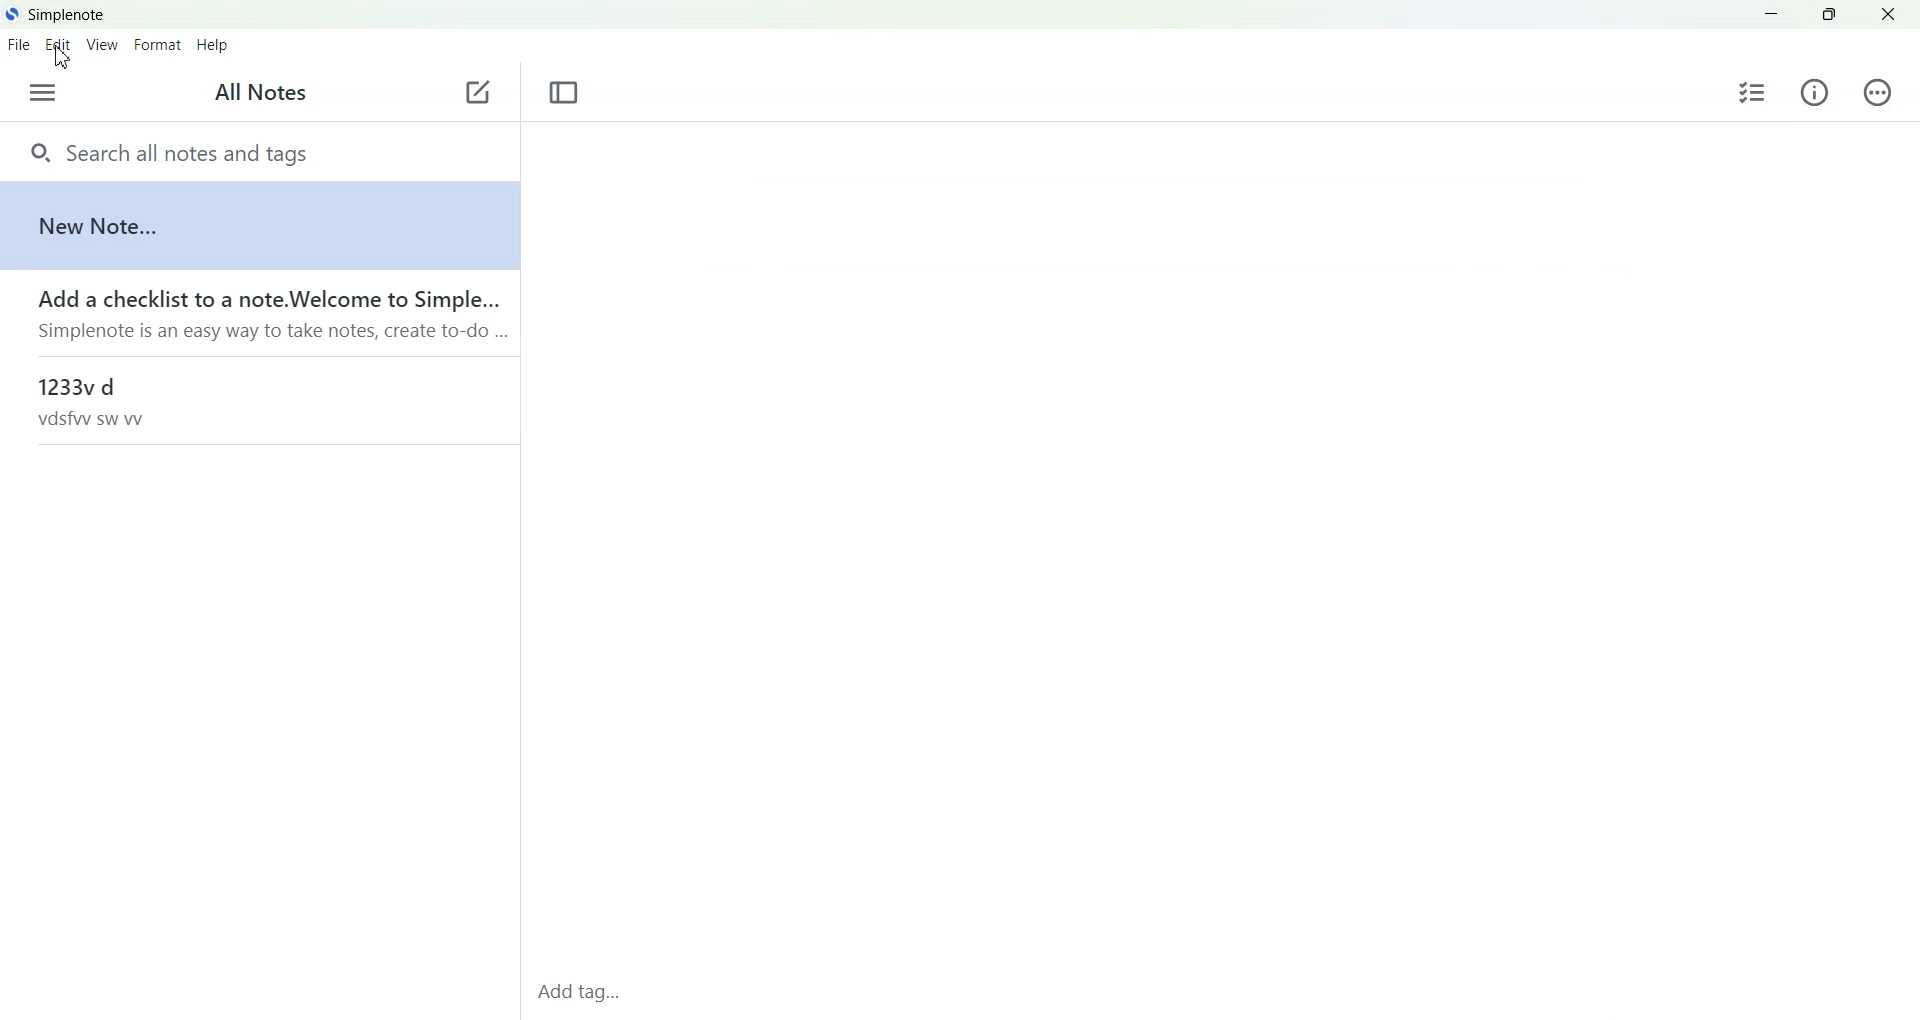 Image resolution: width=1920 pixels, height=1020 pixels. I want to click on Info, so click(1815, 92).